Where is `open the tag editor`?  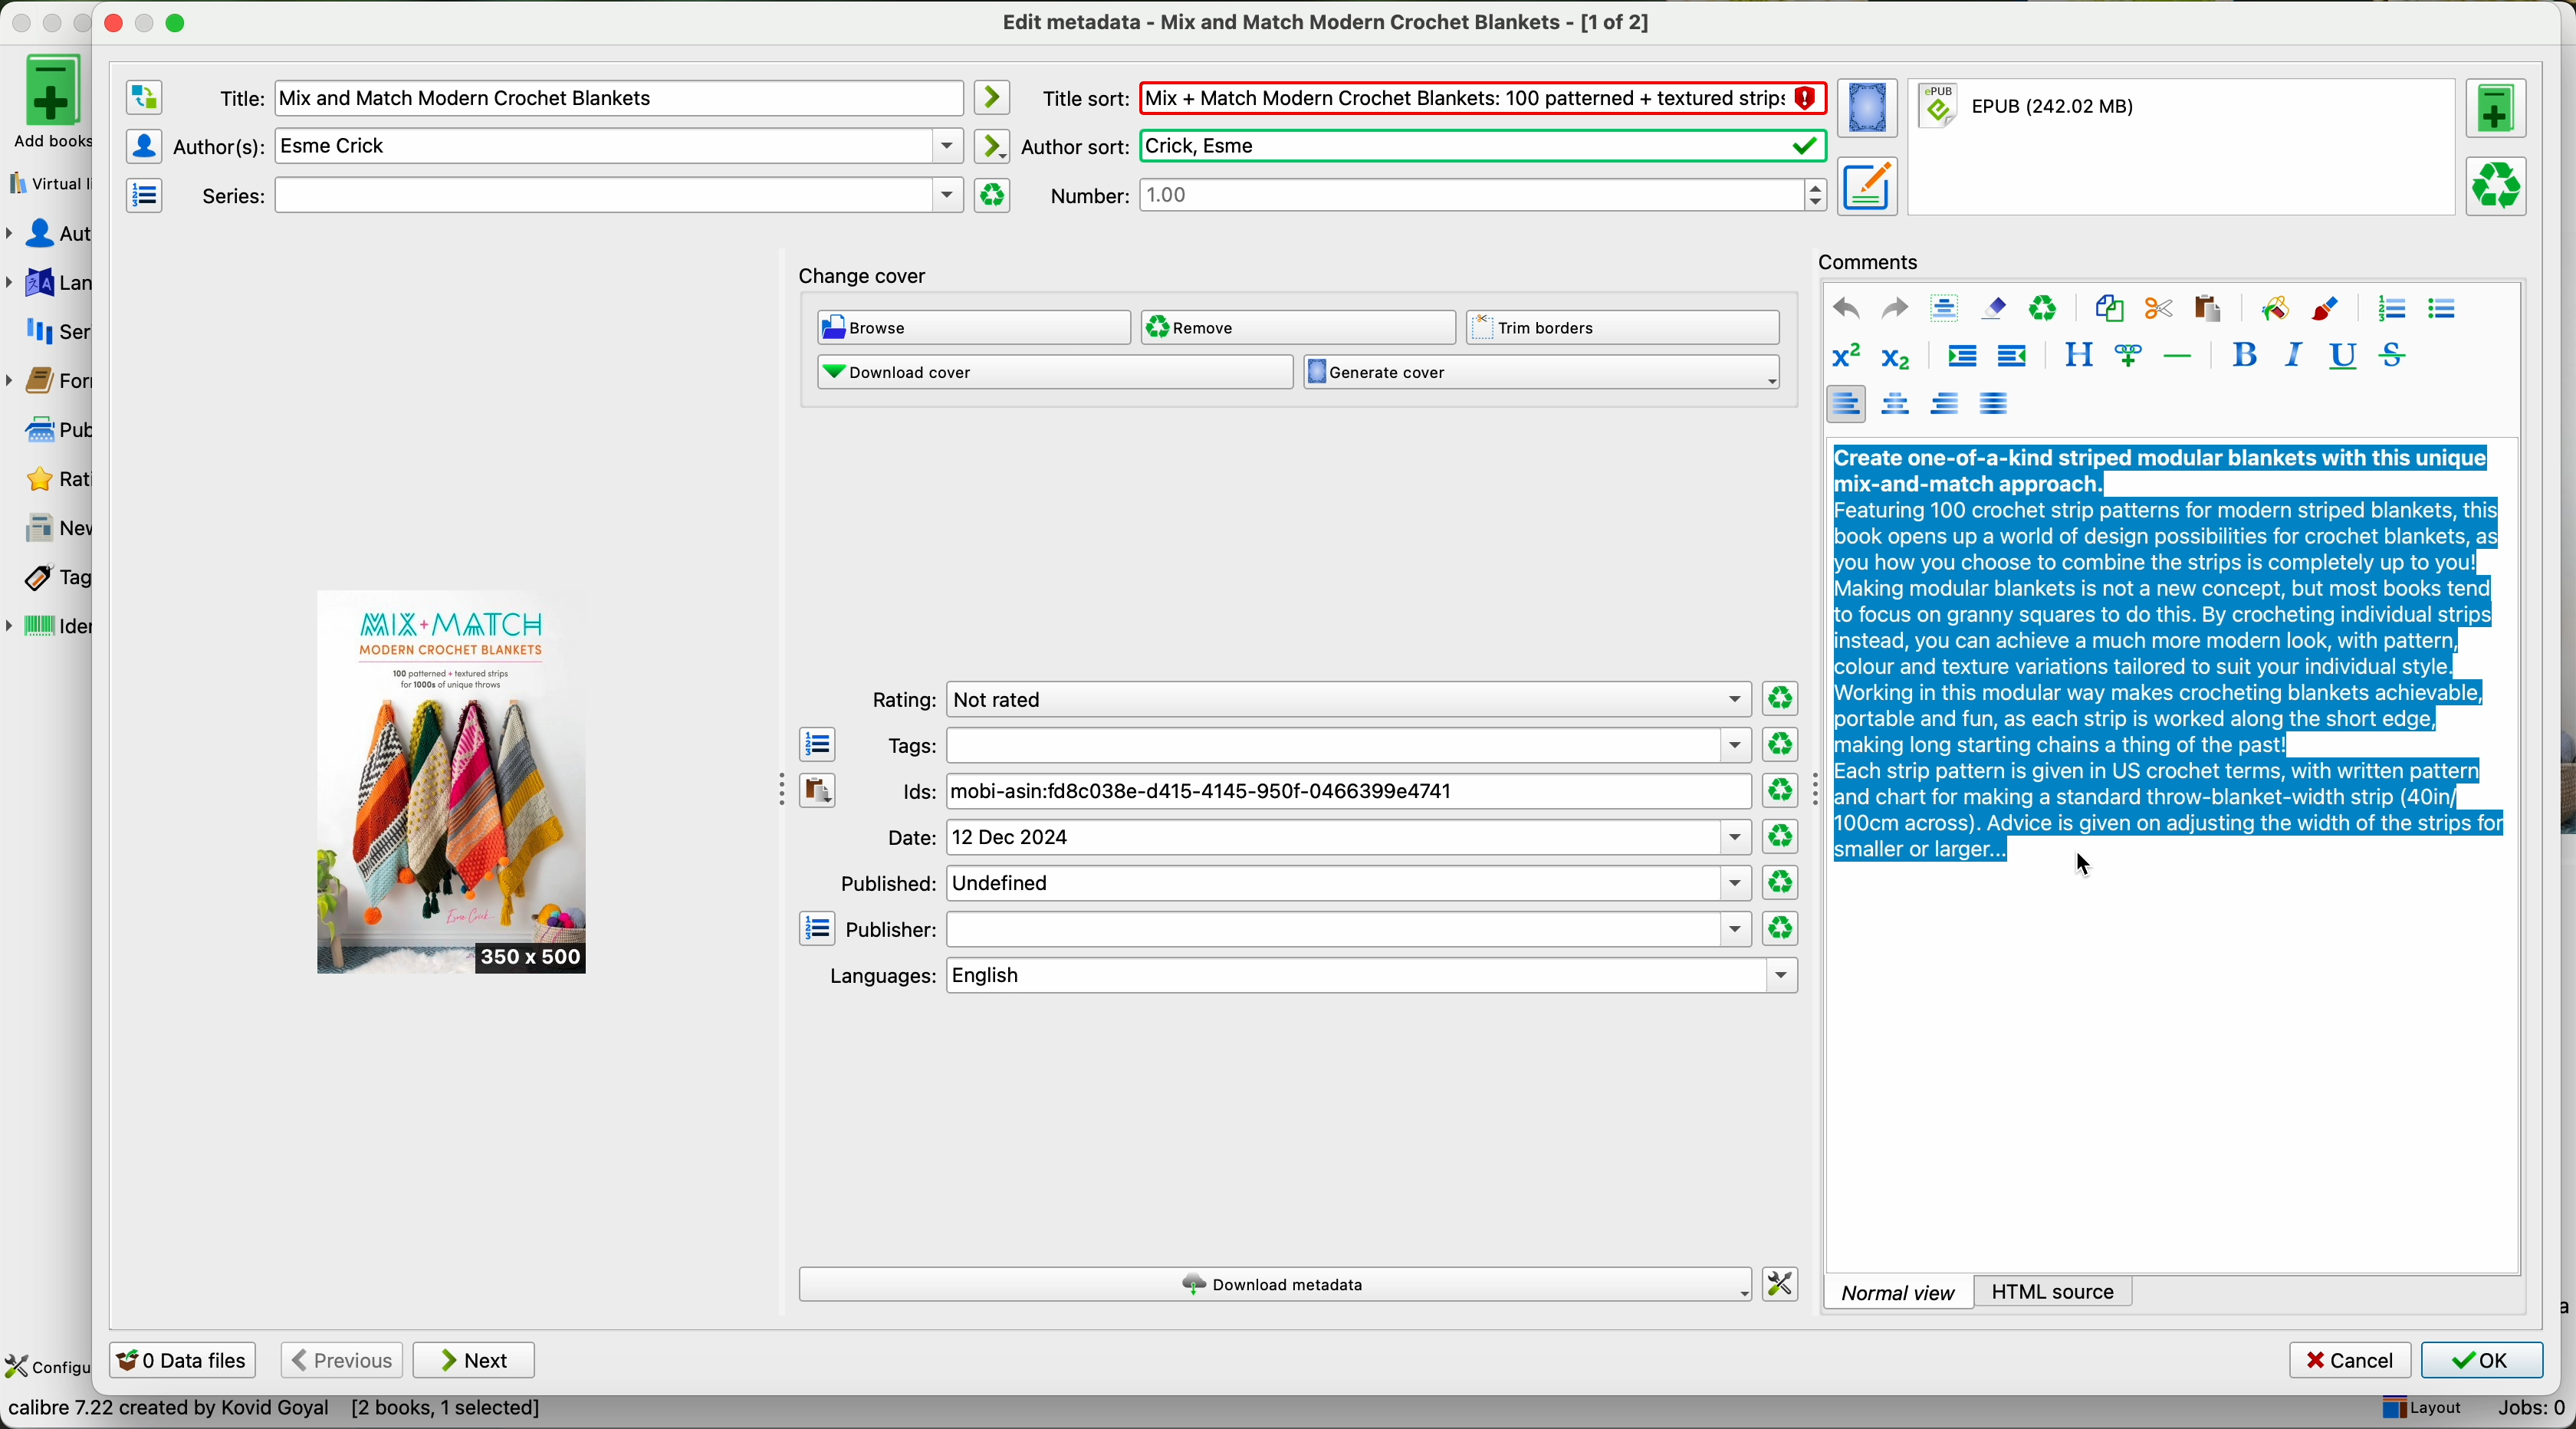
open the tag editor is located at coordinates (818, 745).